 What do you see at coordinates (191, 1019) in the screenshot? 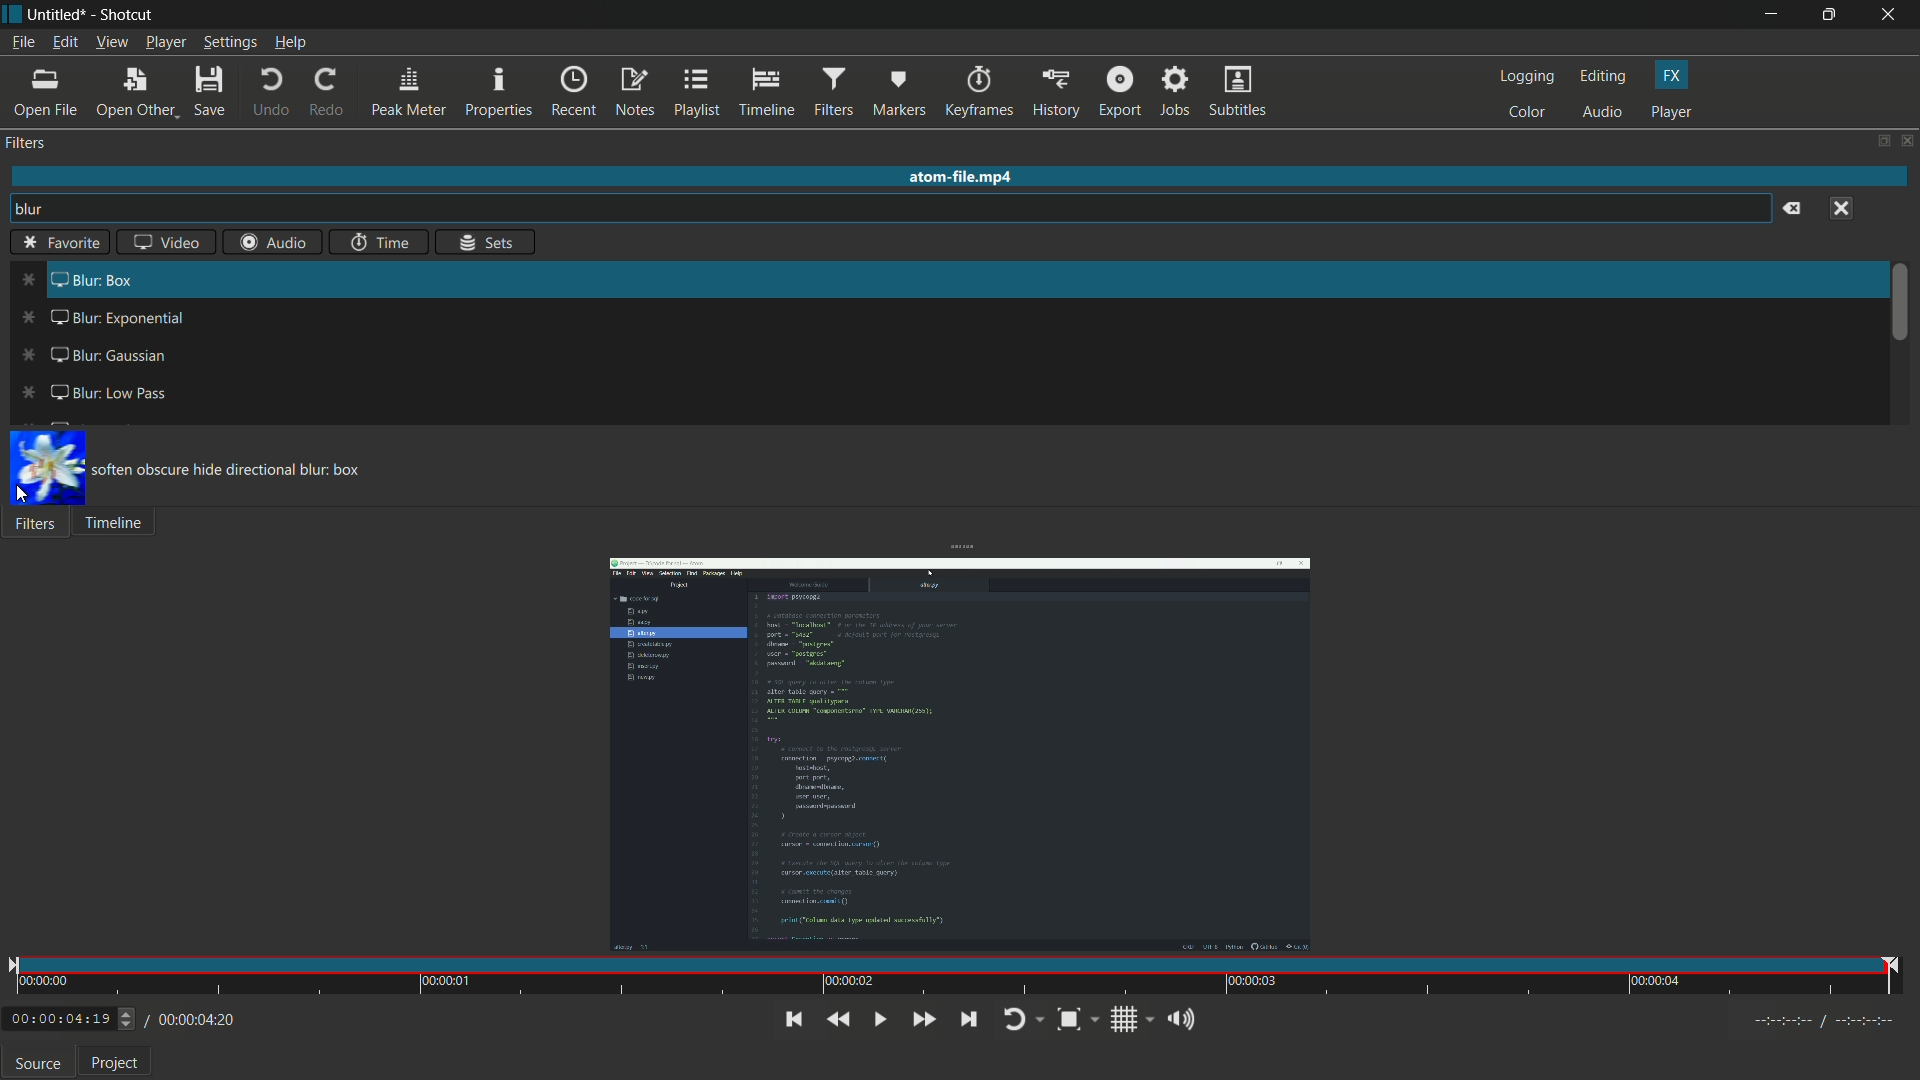
I see `/ 00:00:04:20` at bounding box center [191, 1019].